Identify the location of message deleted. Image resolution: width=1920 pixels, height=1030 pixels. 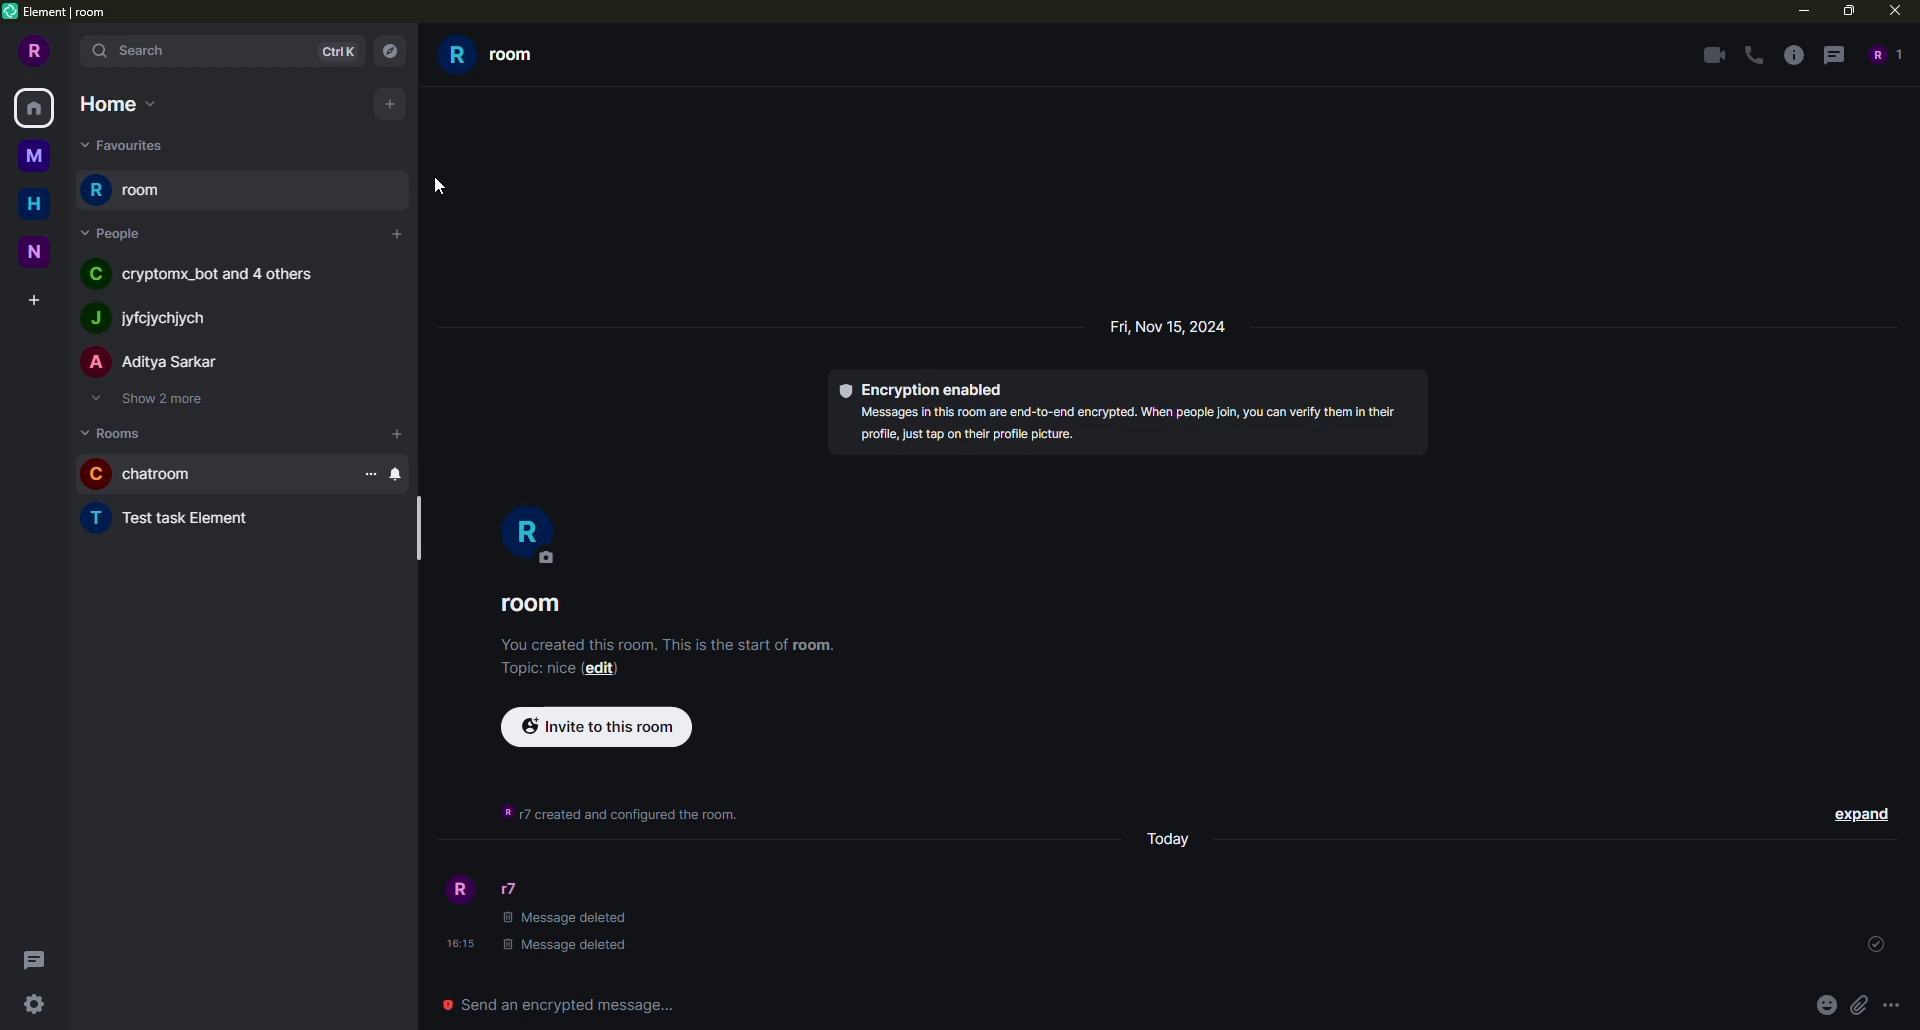
(567, 948).